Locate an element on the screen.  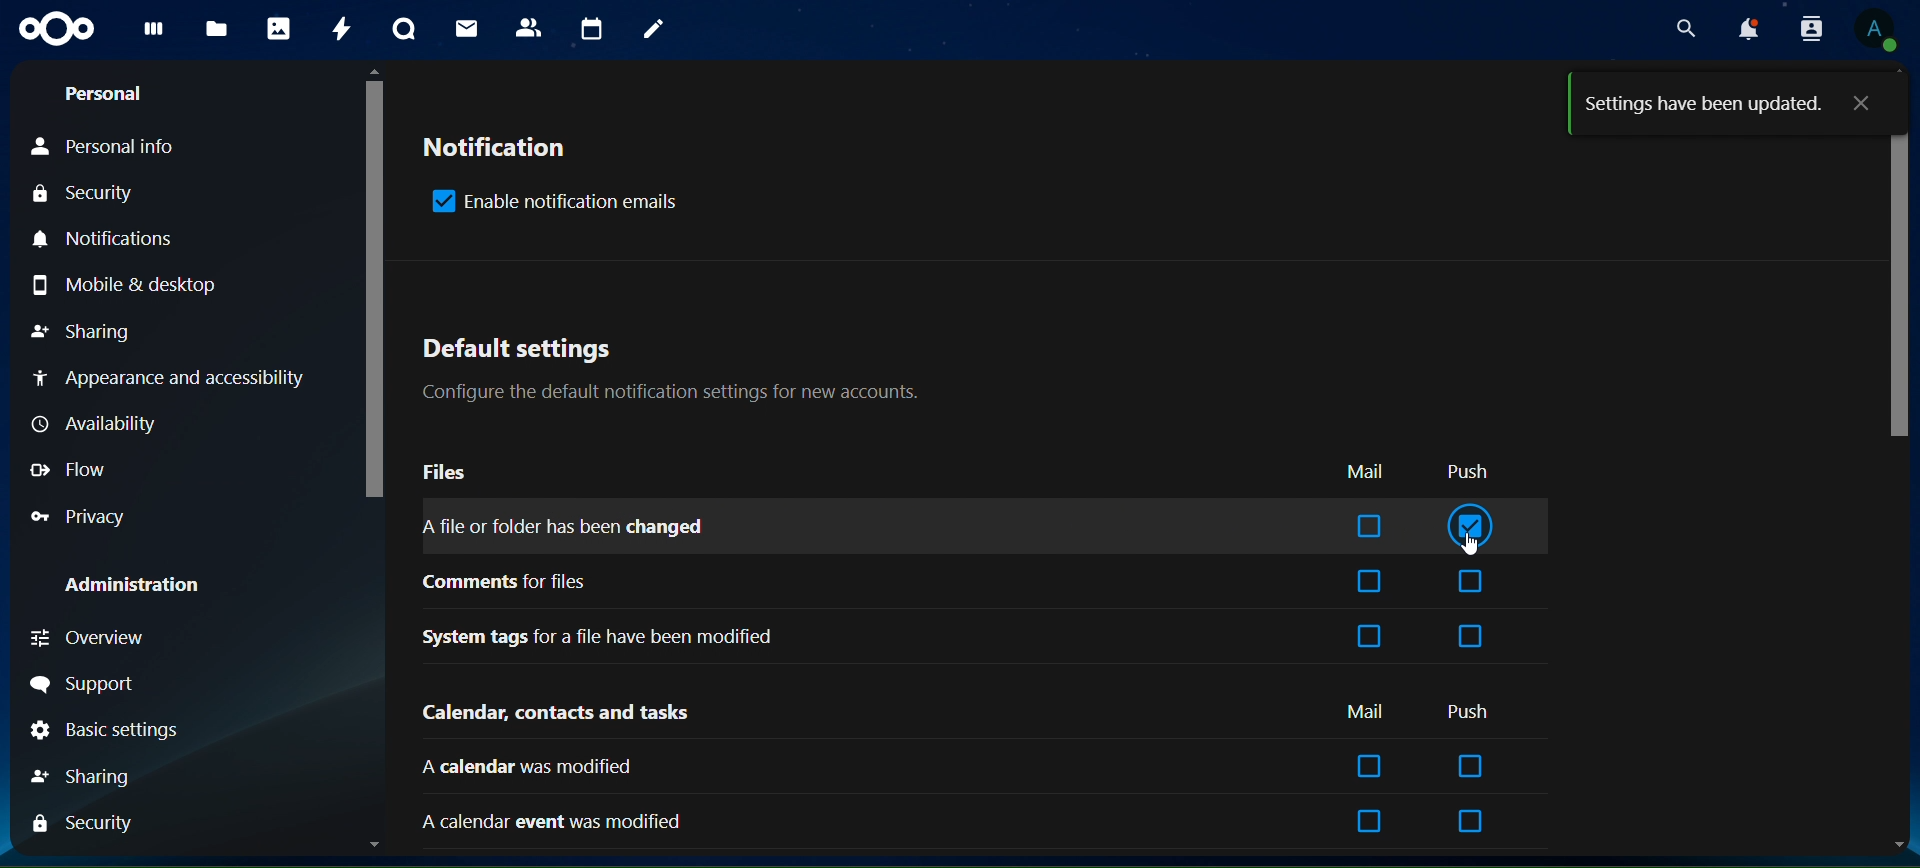
box is located at coordinates (1369, 823).